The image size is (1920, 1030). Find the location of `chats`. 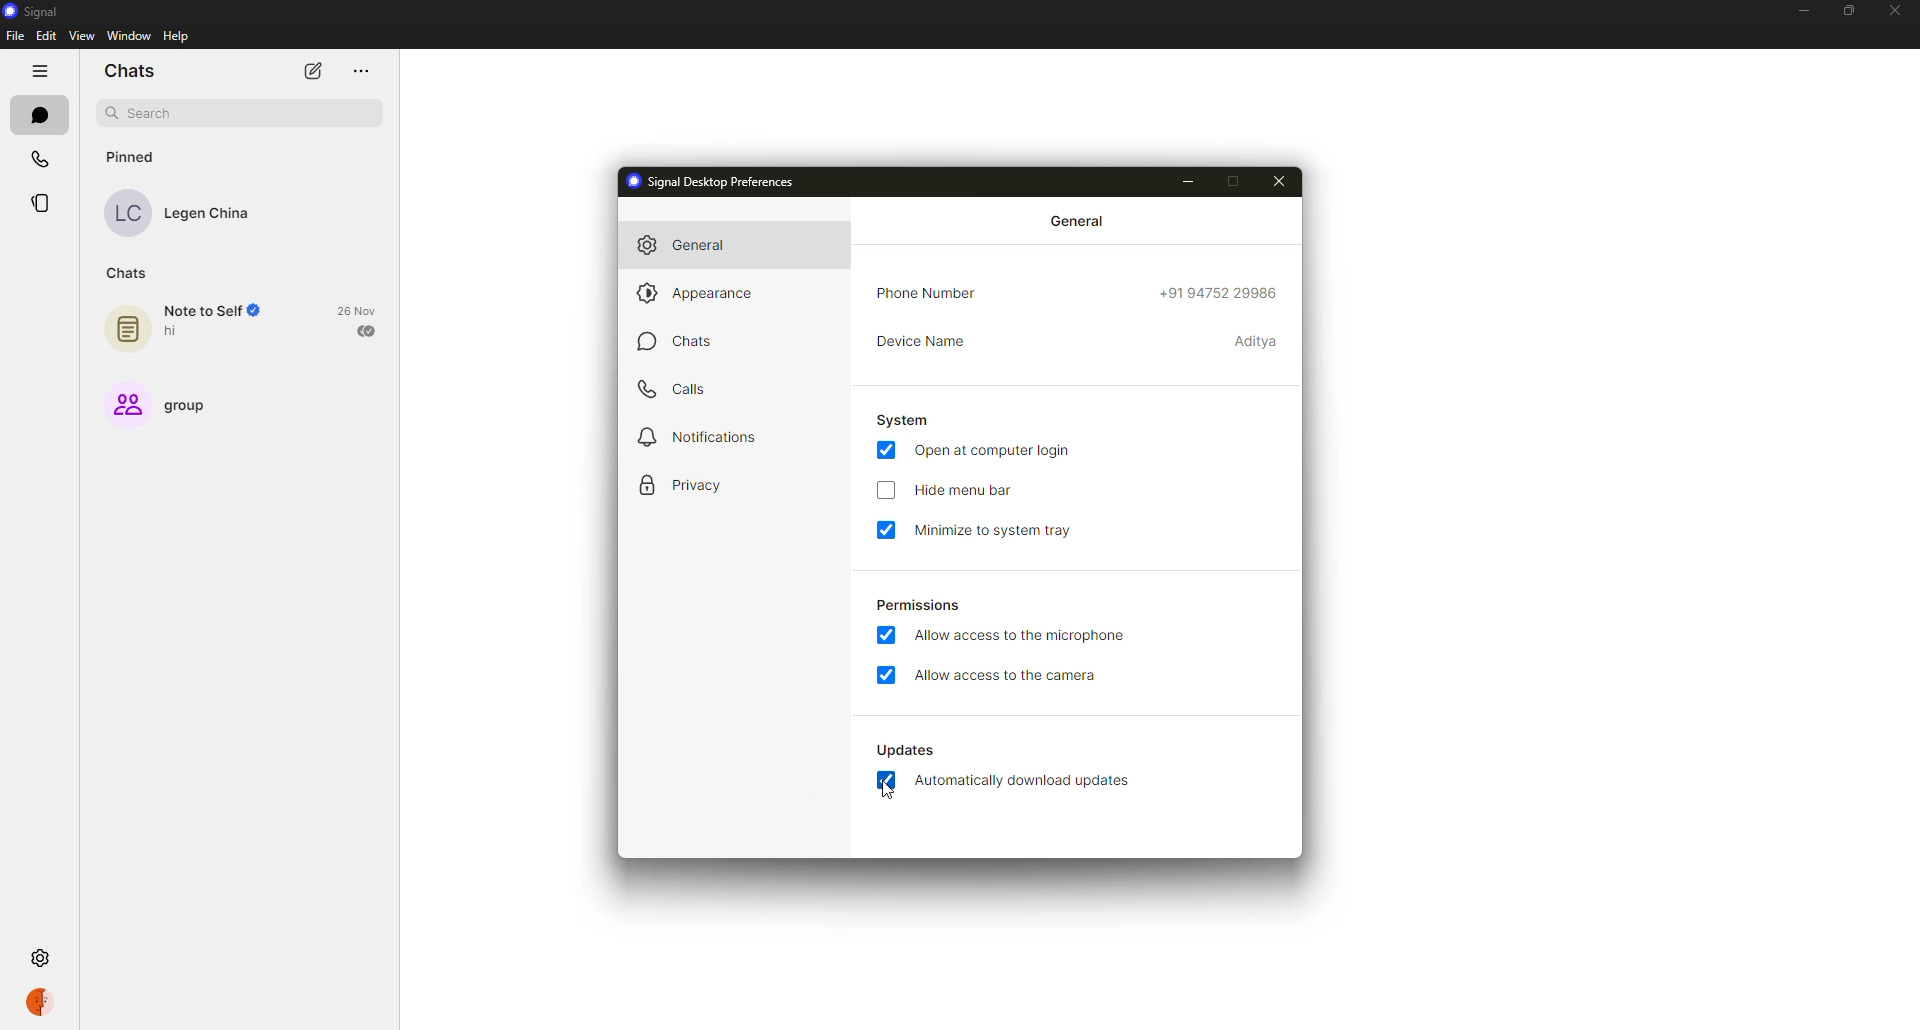

chats is located at coordinates (691, 342).